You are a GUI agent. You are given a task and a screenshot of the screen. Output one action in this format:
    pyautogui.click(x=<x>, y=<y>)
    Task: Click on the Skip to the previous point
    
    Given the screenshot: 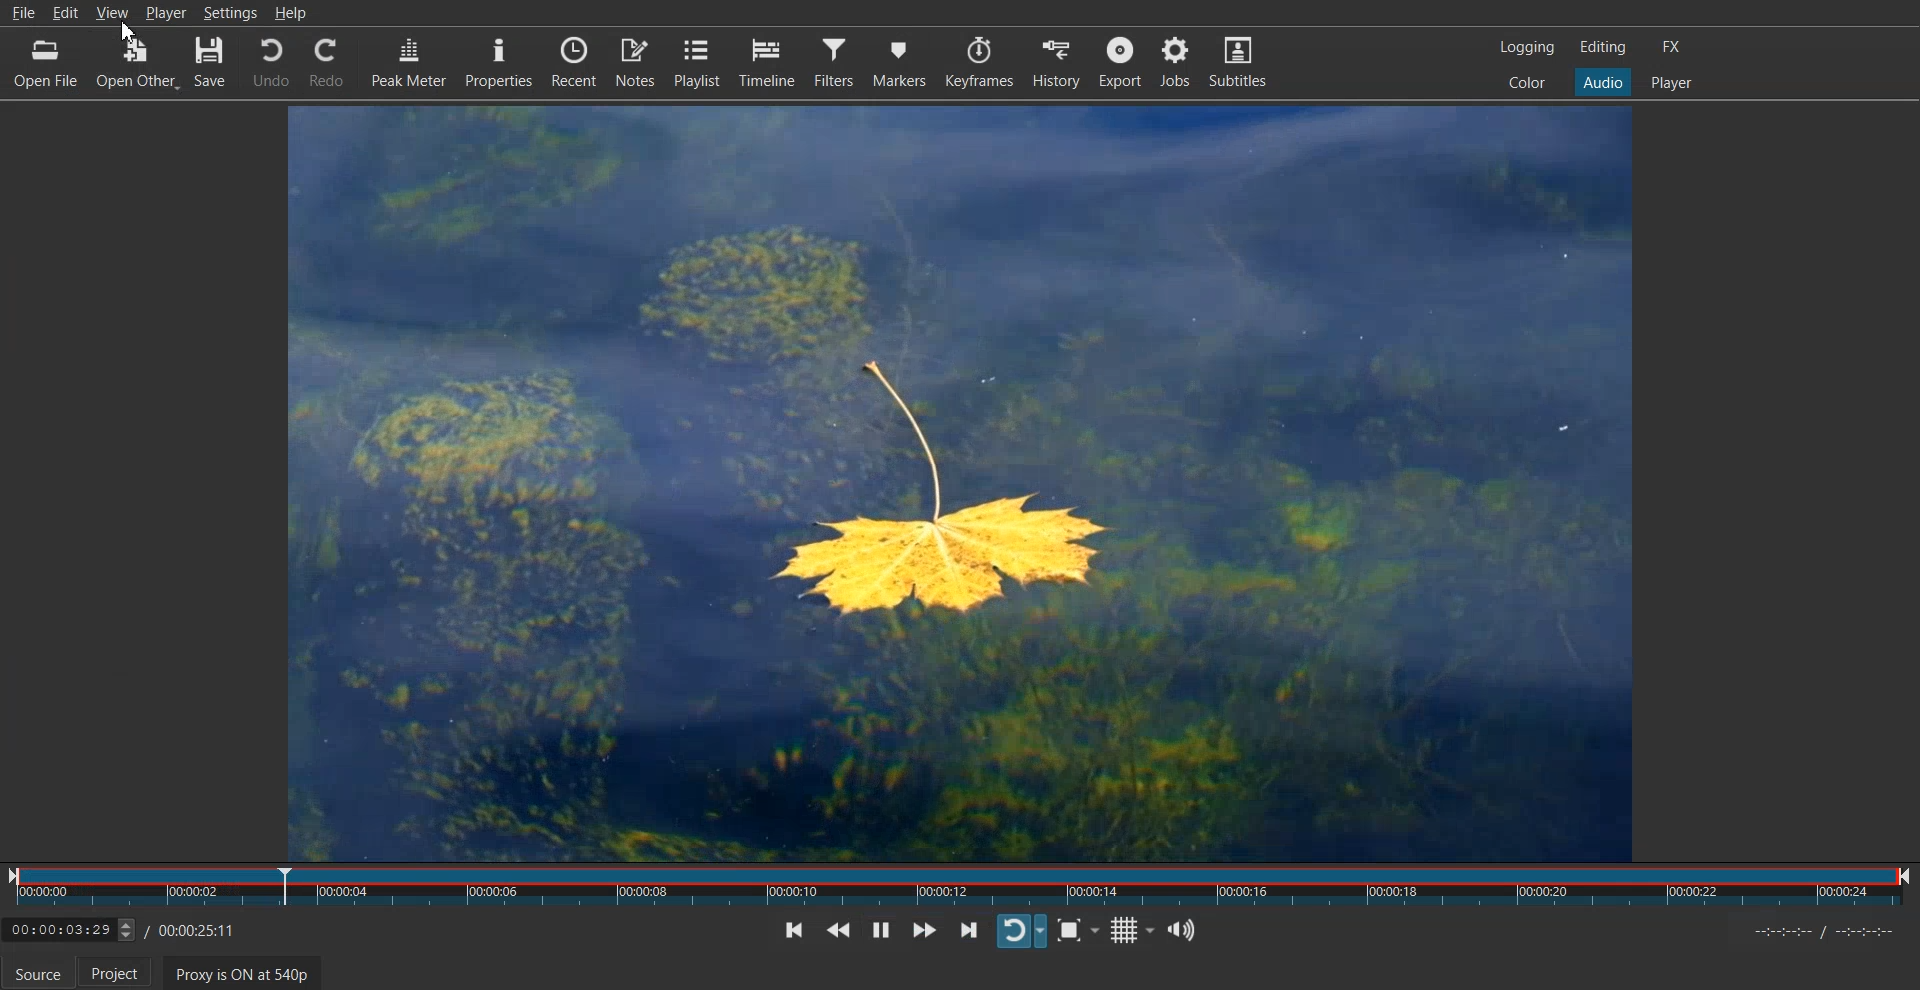 What is the action you would take?
    pyautogui.click(x=792, y=929)
    